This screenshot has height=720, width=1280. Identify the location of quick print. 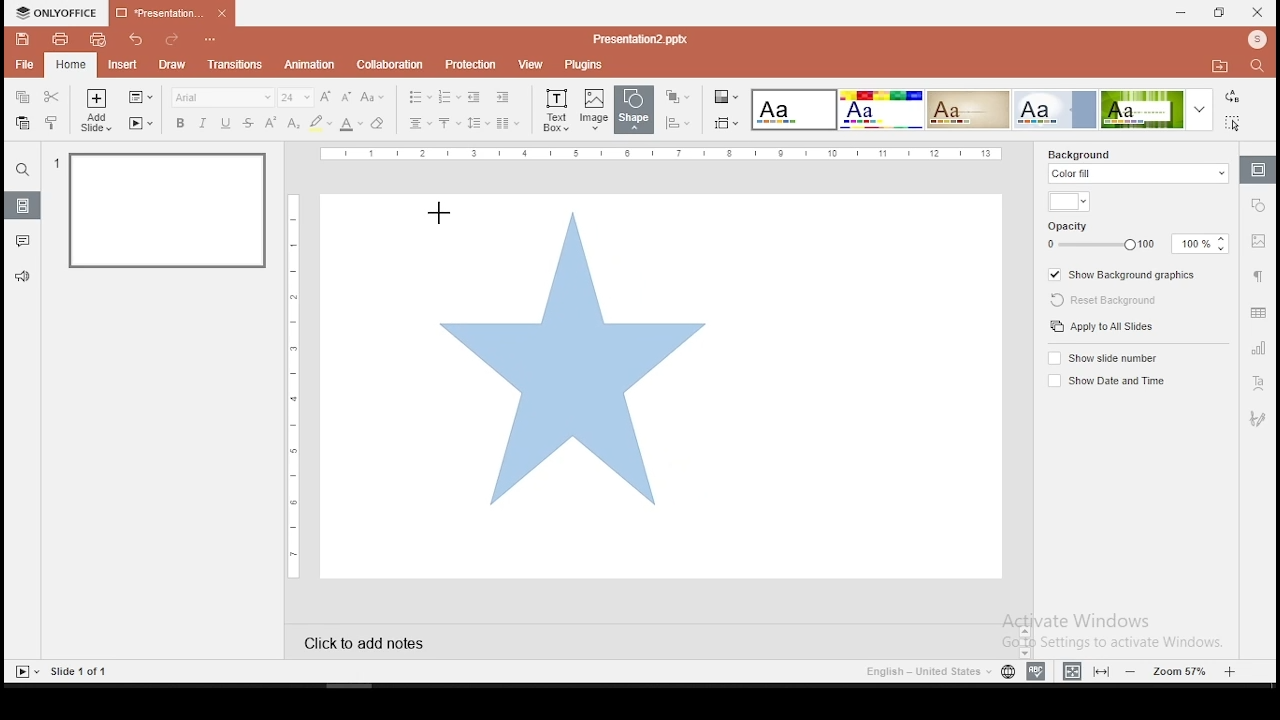
(97, 39).